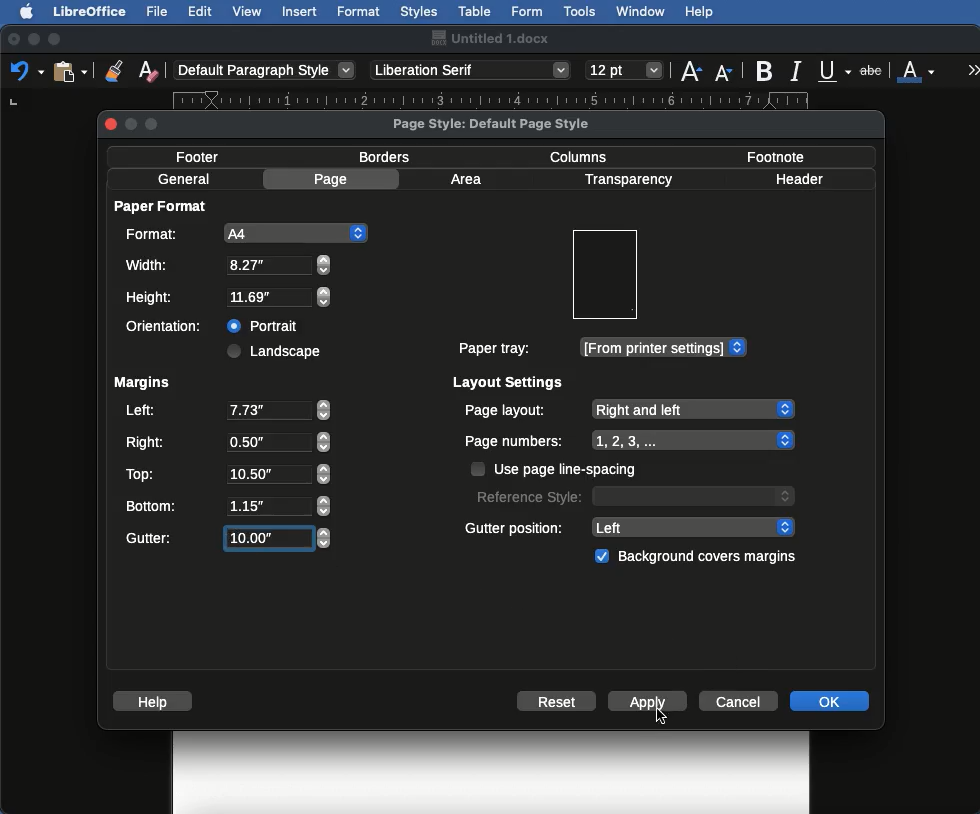  What do you see at coordinates (243, 233) in the screenshot?
I see `A4` at bounding box center [243, 233].